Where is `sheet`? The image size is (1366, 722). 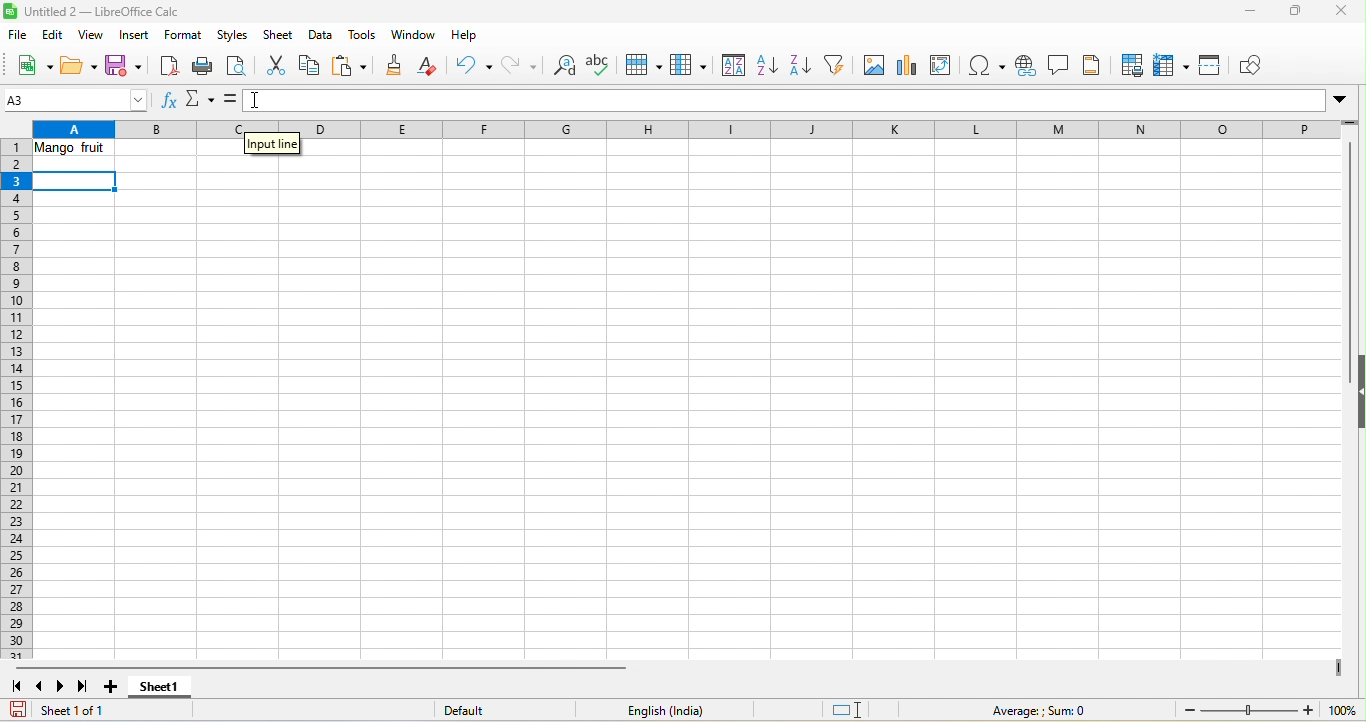
sheet is located at coordinates (280, 35).